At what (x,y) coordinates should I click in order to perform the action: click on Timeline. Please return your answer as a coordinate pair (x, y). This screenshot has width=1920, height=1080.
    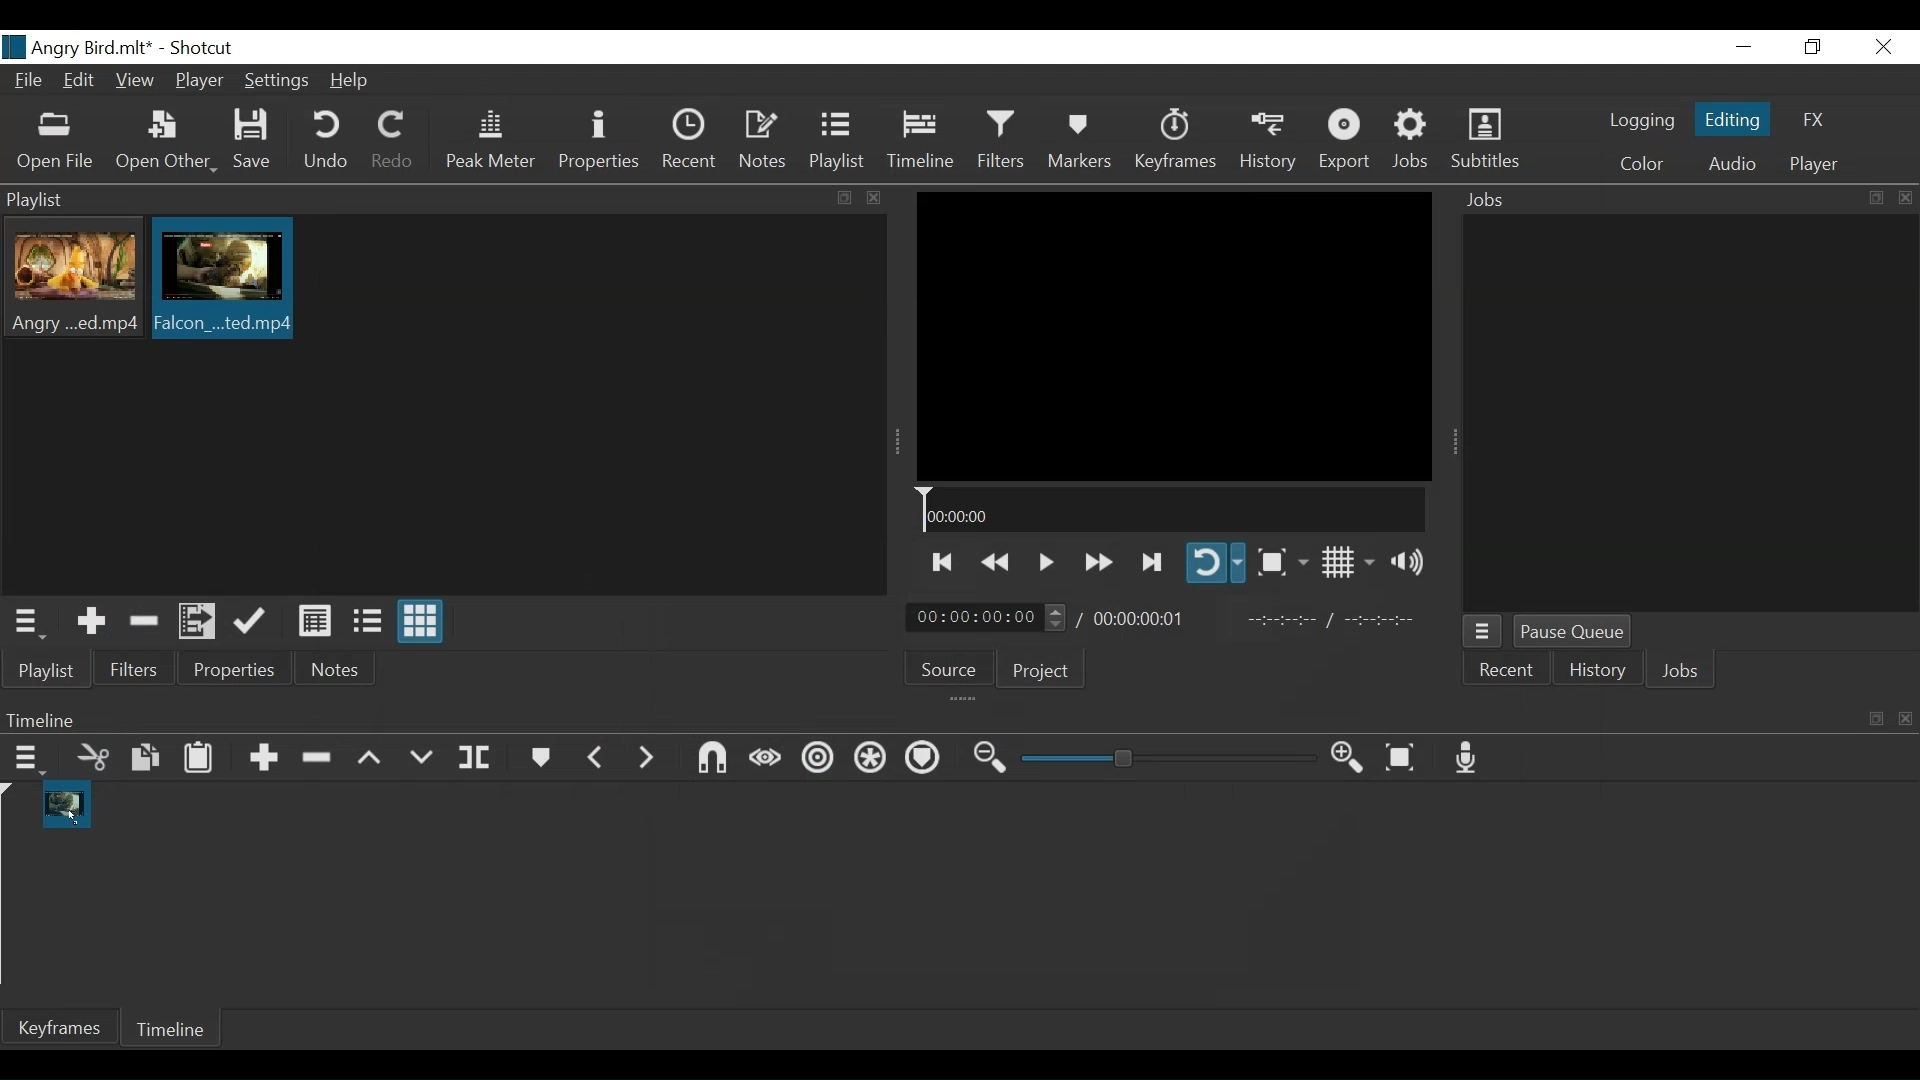
    Looking at the image, I should click on (922, 140).